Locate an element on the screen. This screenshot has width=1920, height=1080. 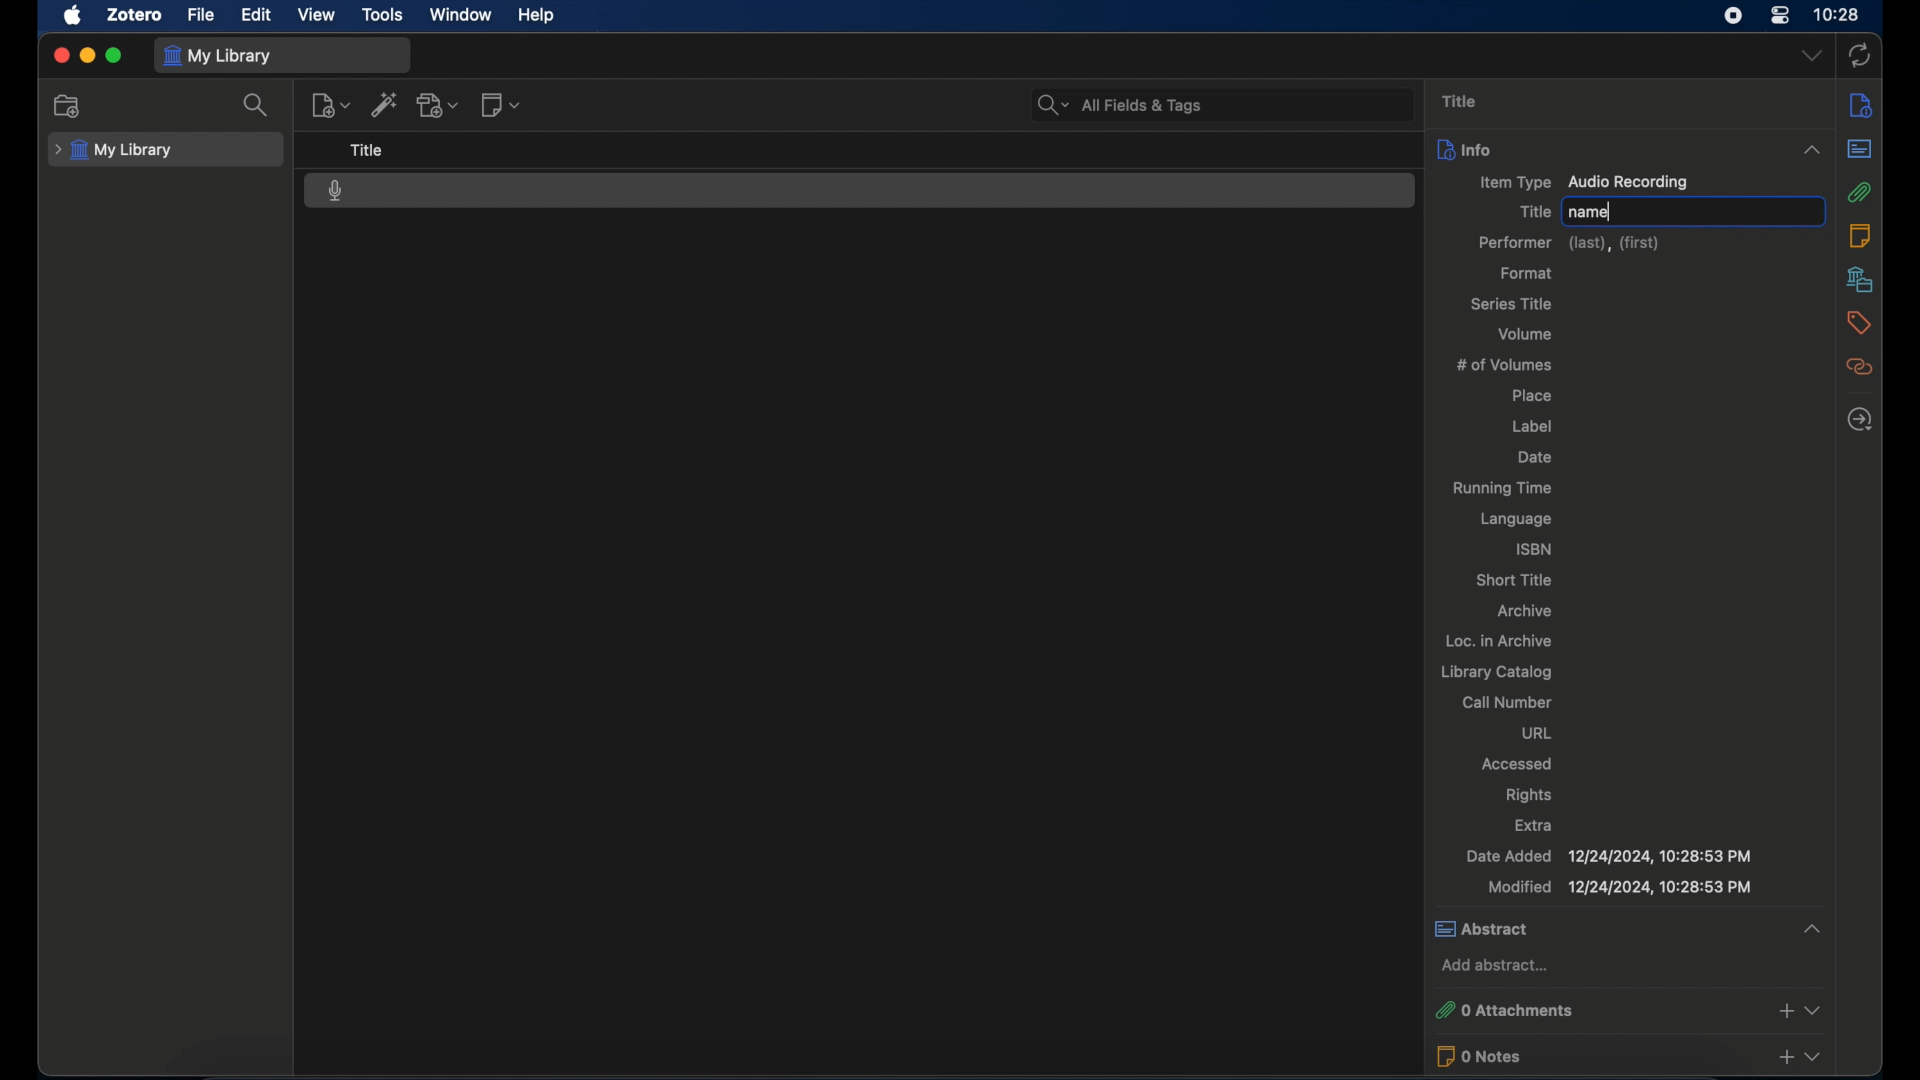
rights is located at coordinates (1529, 794).